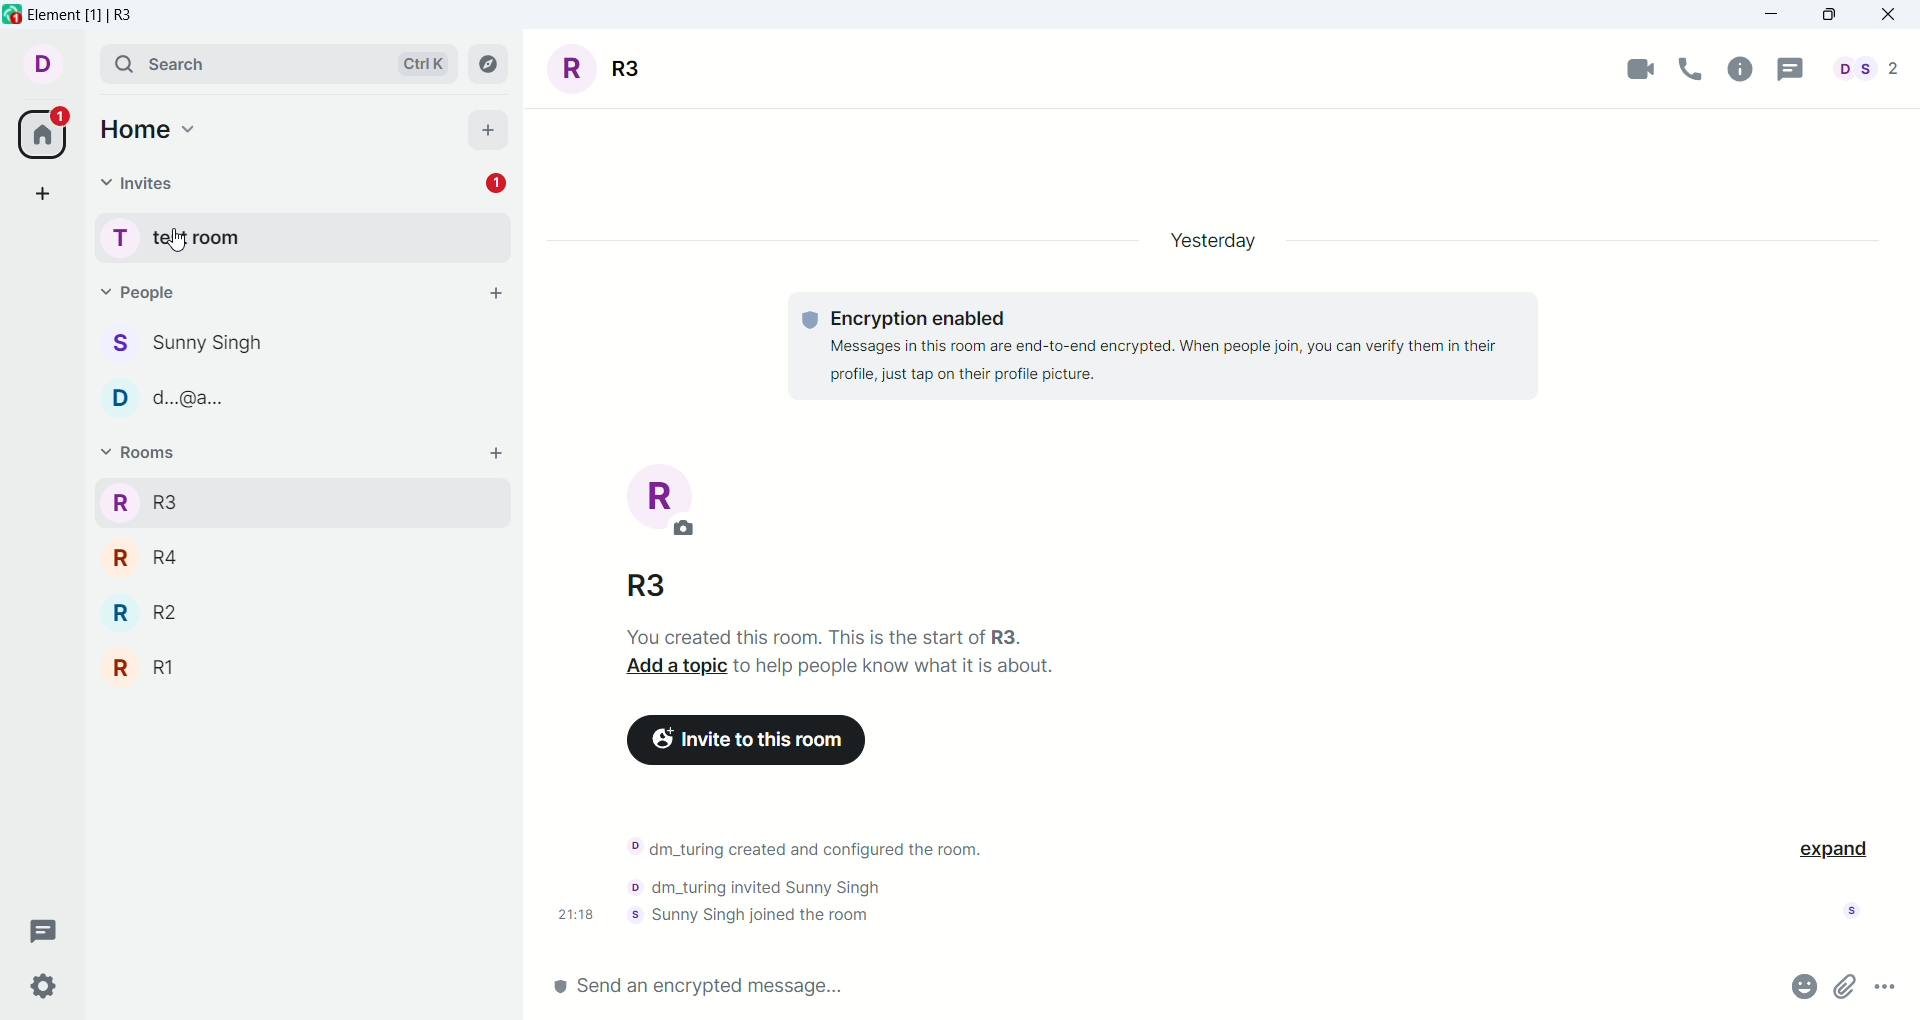 This screenshot has width=1920, height=1020. What do you see at coordinates (300, 668) in the screenshot?
I see `R1` at bounding box center [300, 668].